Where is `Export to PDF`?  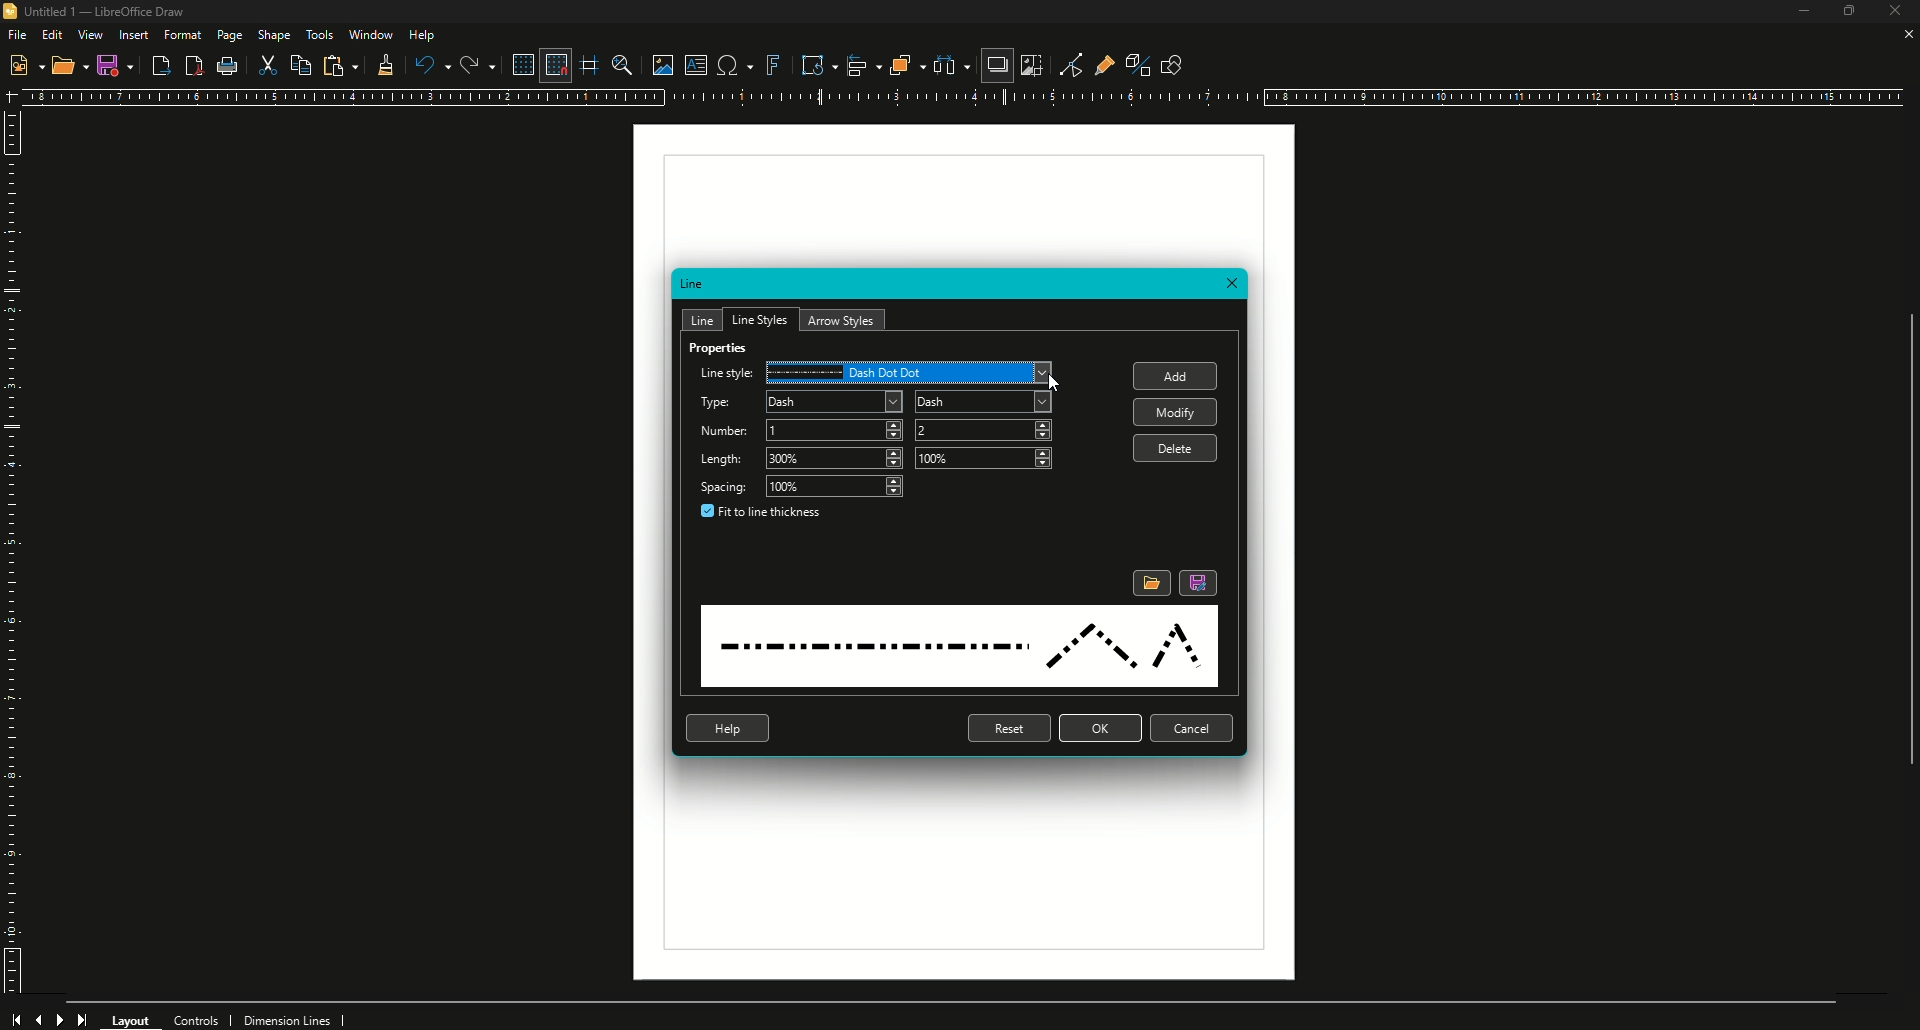
Export to PDF is located at coordinates (191, 66).